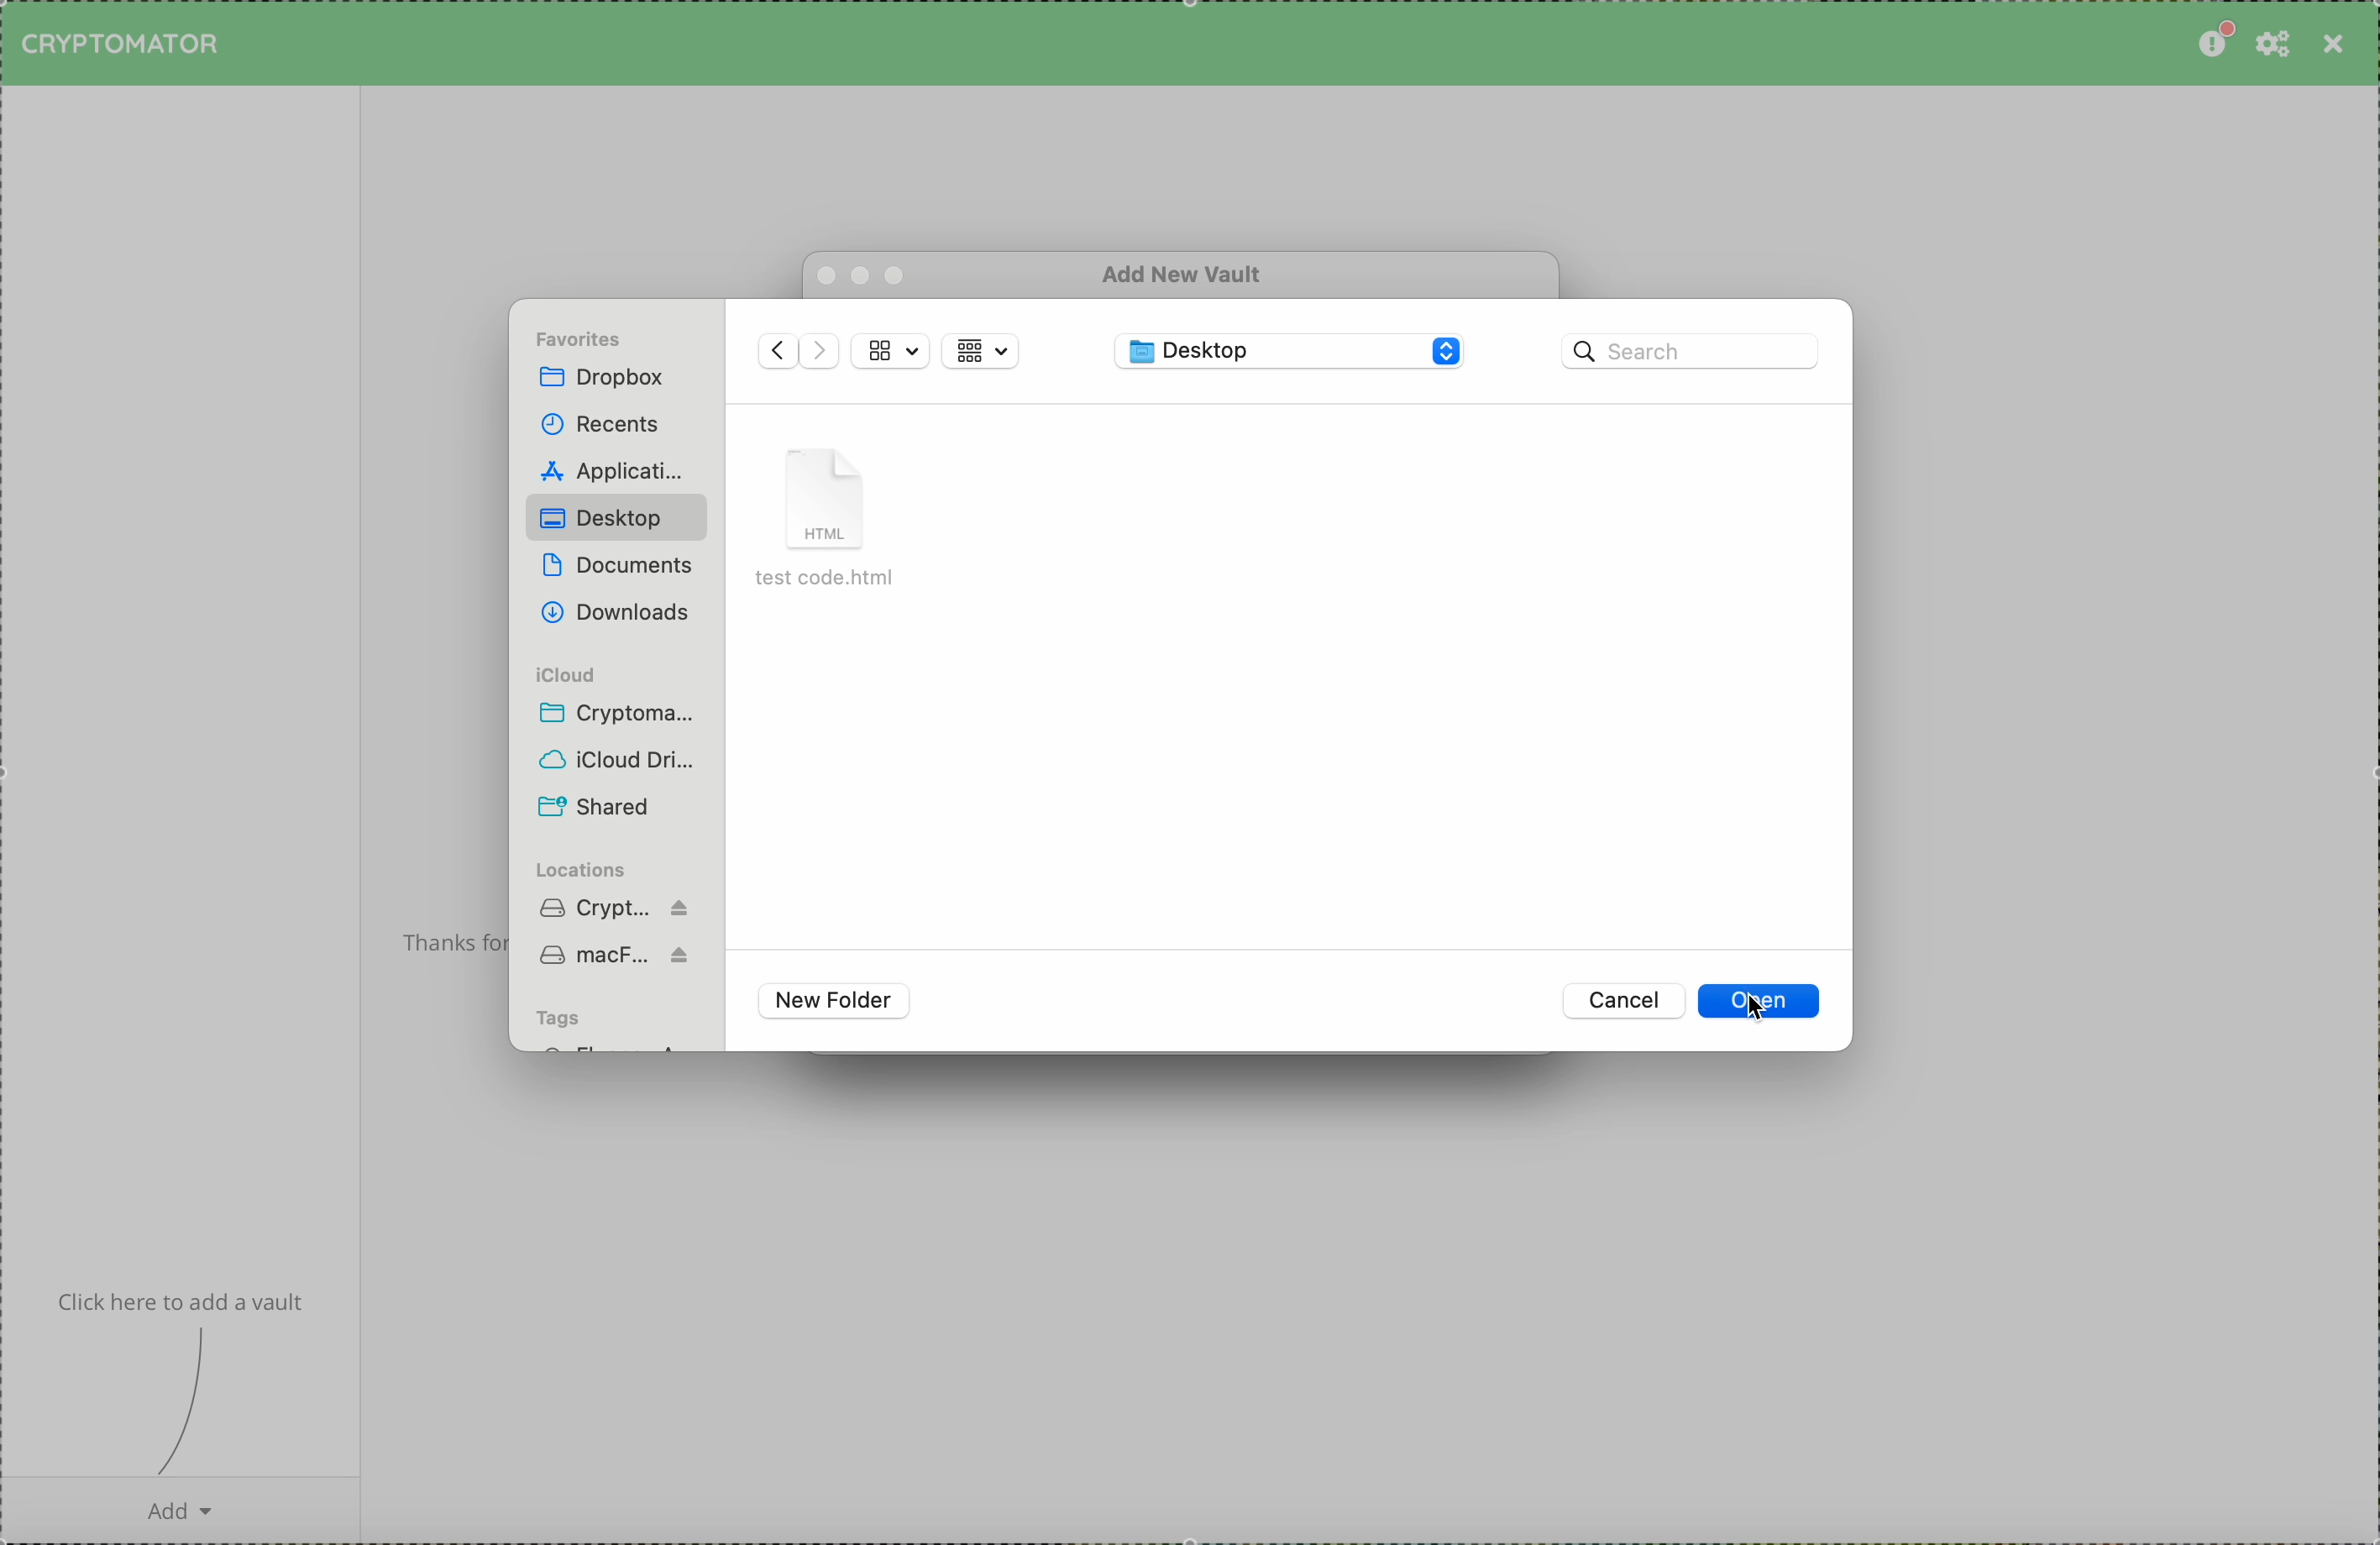 This screenshot has width=2380, height=1545. I want to click on new folder buttoon, so click(840, 1003).